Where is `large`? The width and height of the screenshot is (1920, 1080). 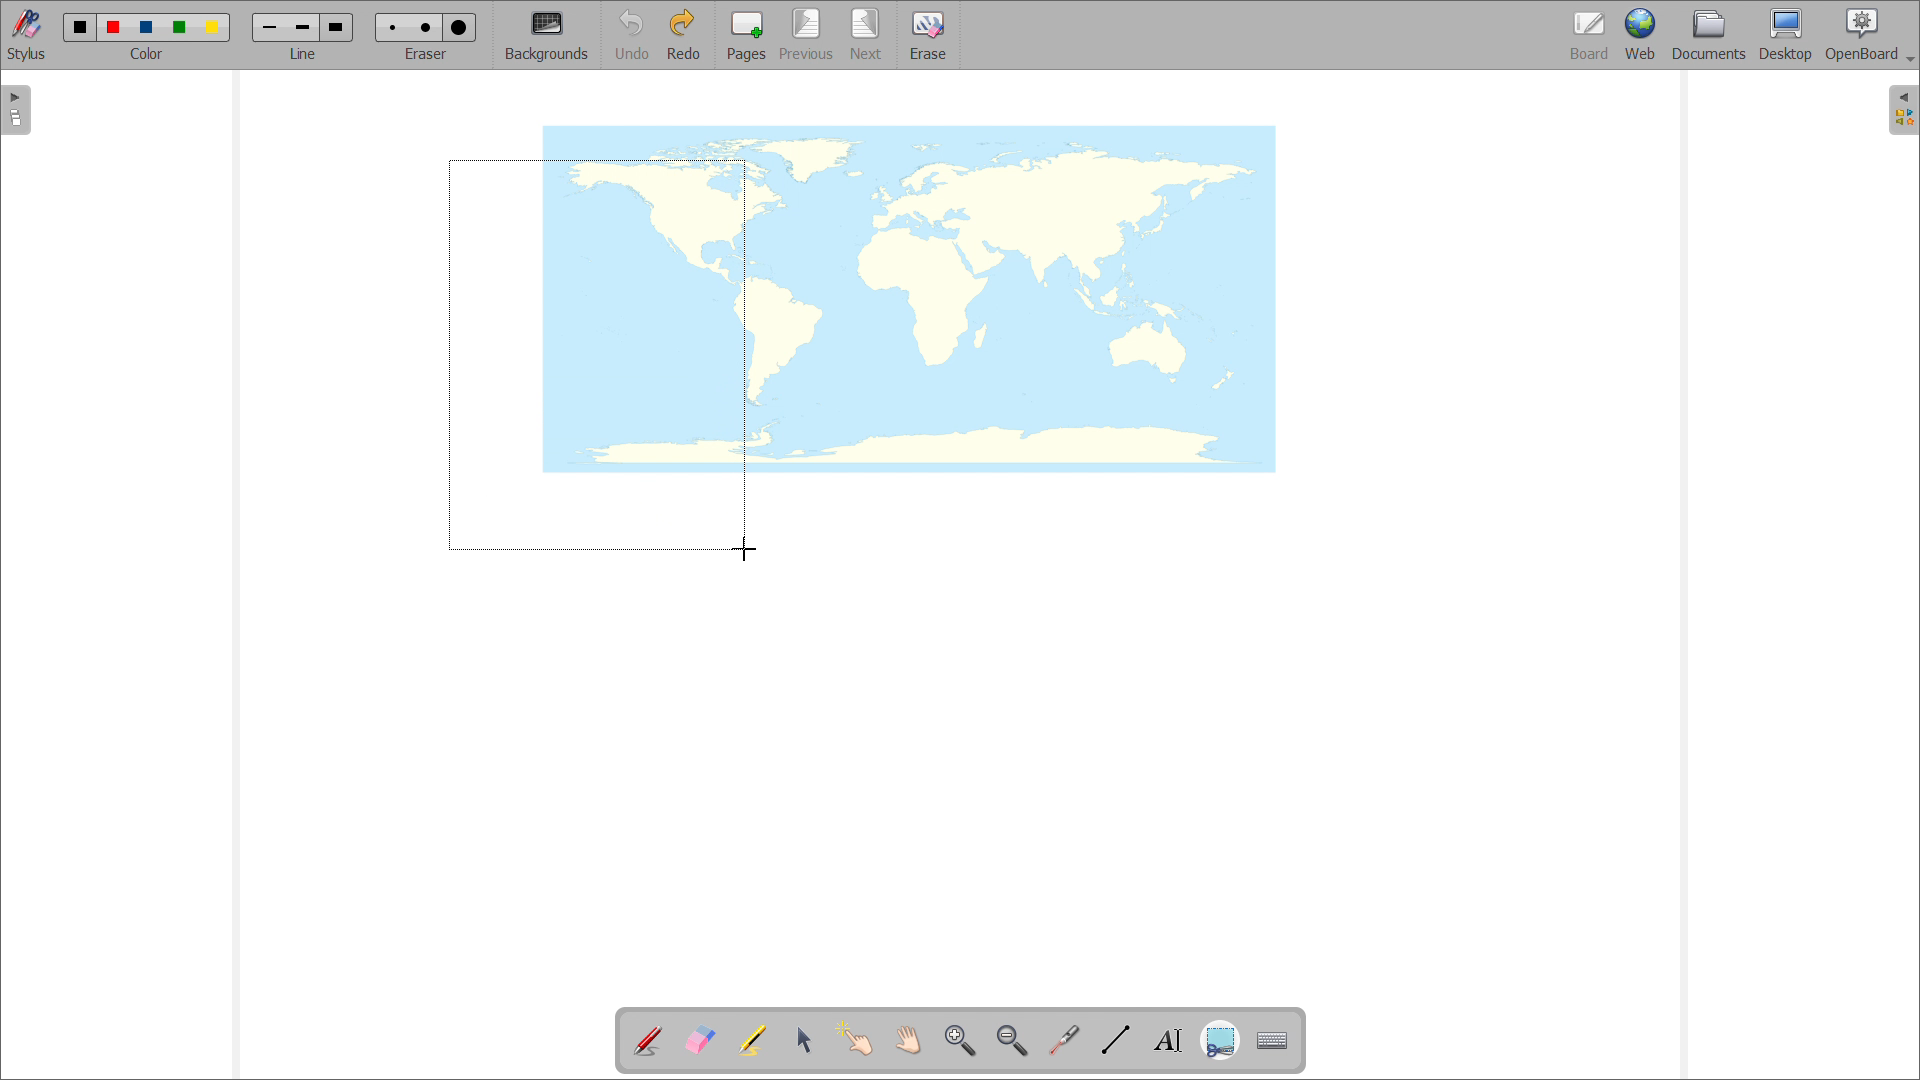
large is located at coordinates (335, 27).